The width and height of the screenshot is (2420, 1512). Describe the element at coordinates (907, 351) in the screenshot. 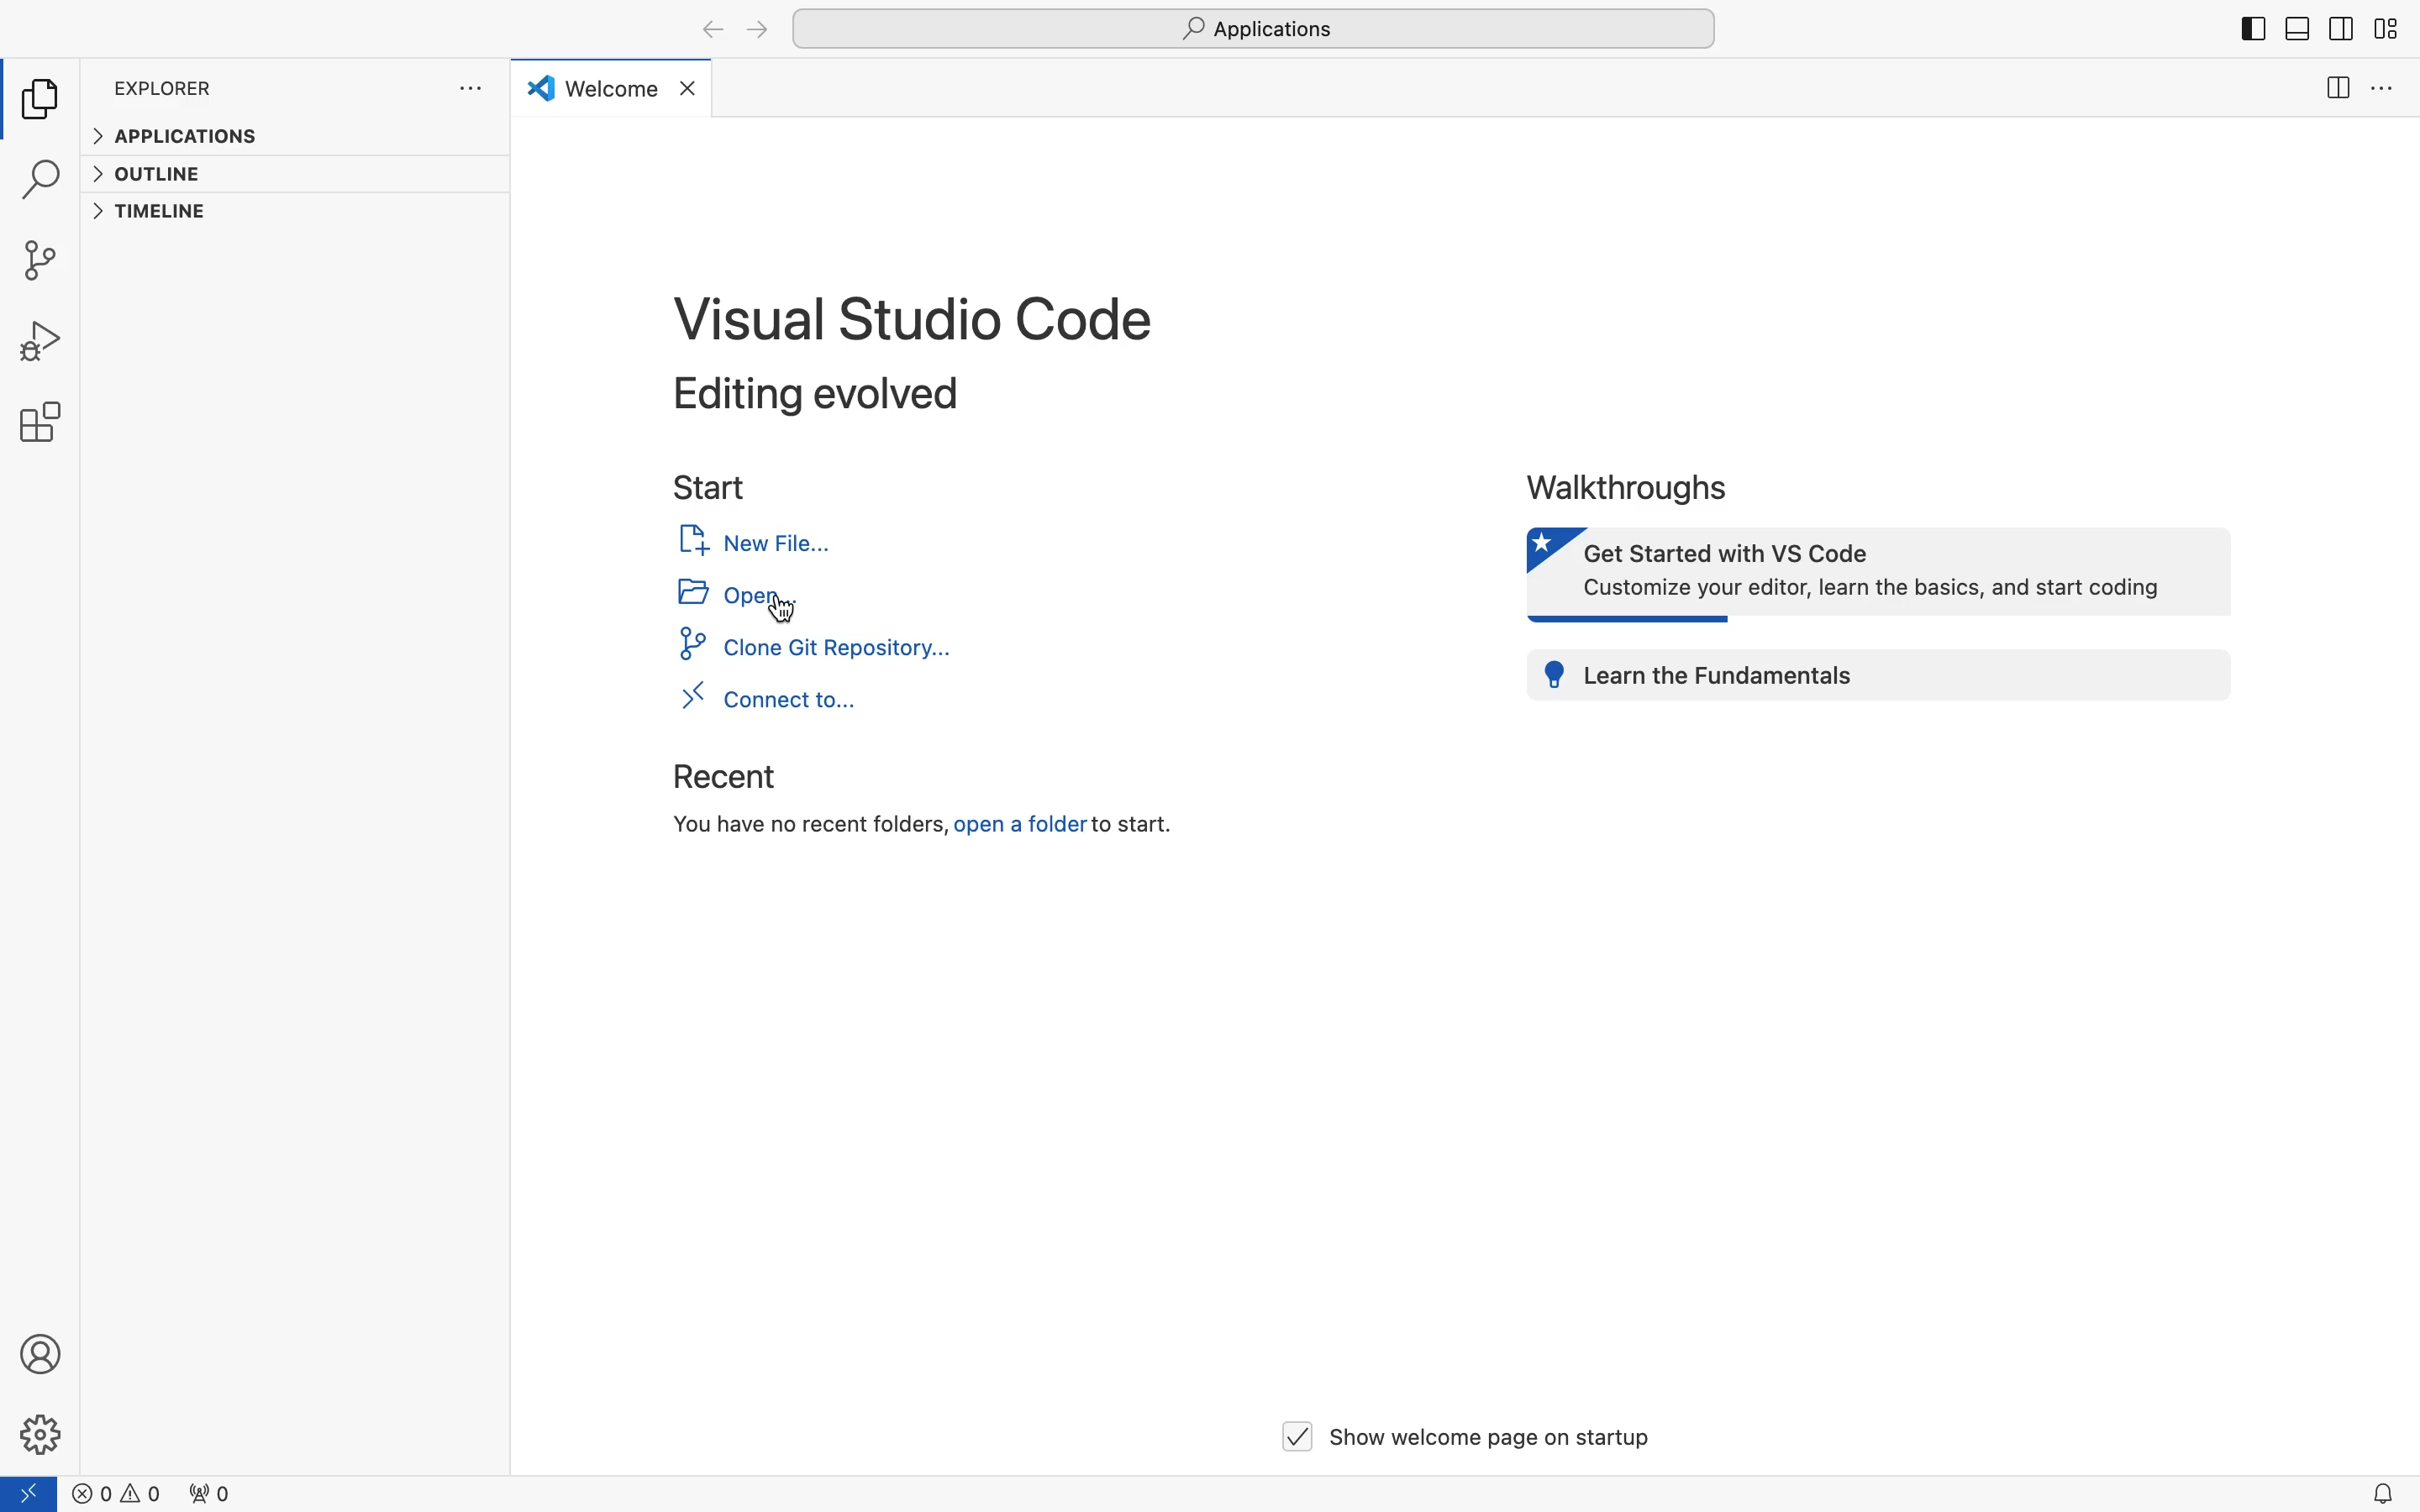

I see `Visual Studio Code
Editing evolved` at that location.